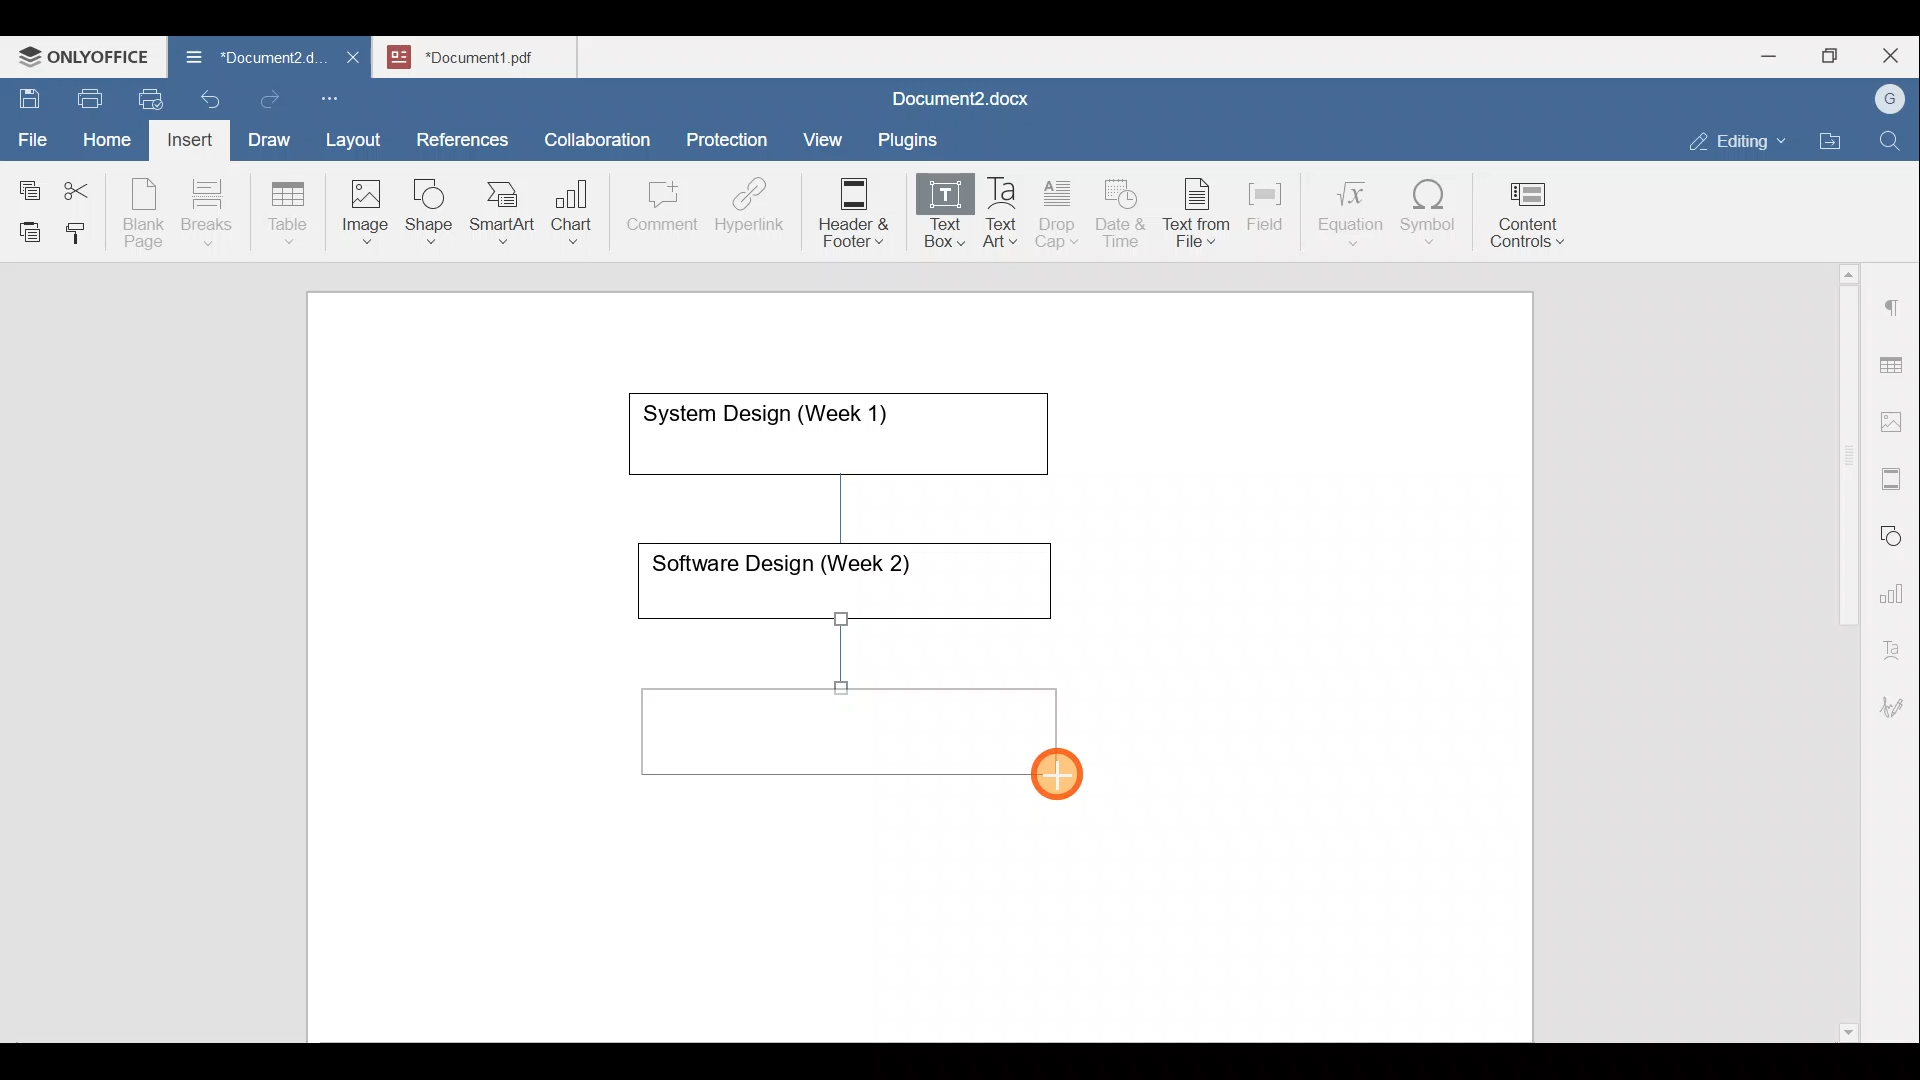 This screenshot has height=1080, width=1920. Describe the element at coordinates (486, 54) in the screenshot. I see `Document name` at that location.